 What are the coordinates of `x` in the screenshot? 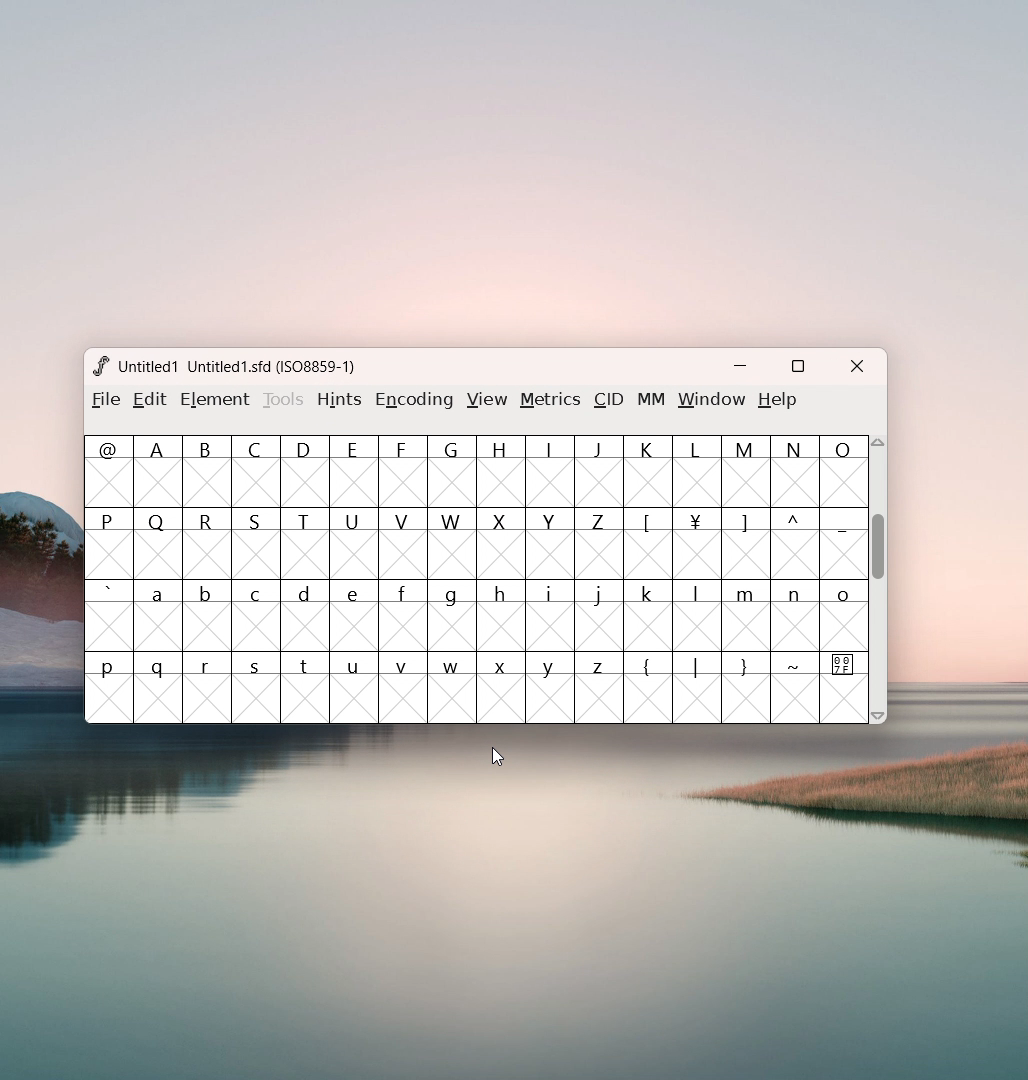 It's located at (502, 688).